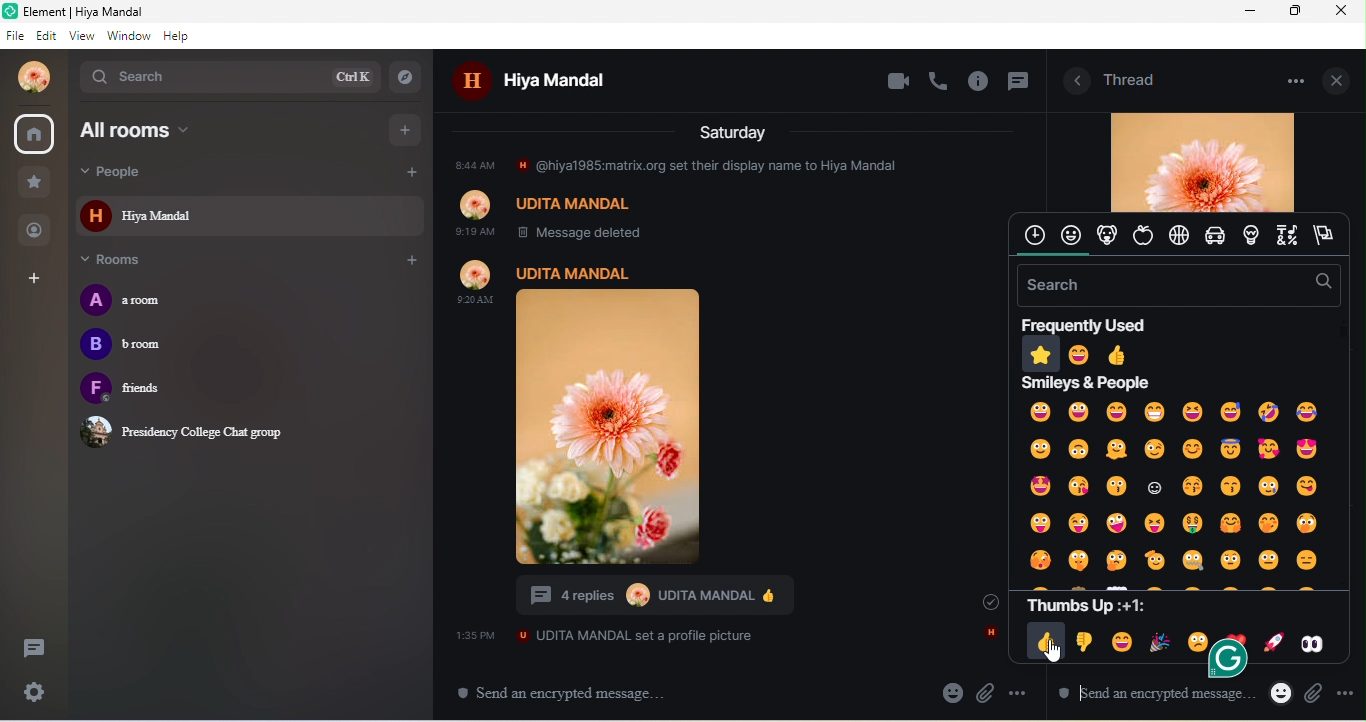 The image size is (1366, 722). Describe the element at coordinates (735, 131) in the screenshot. I see `Saturday` at that location.